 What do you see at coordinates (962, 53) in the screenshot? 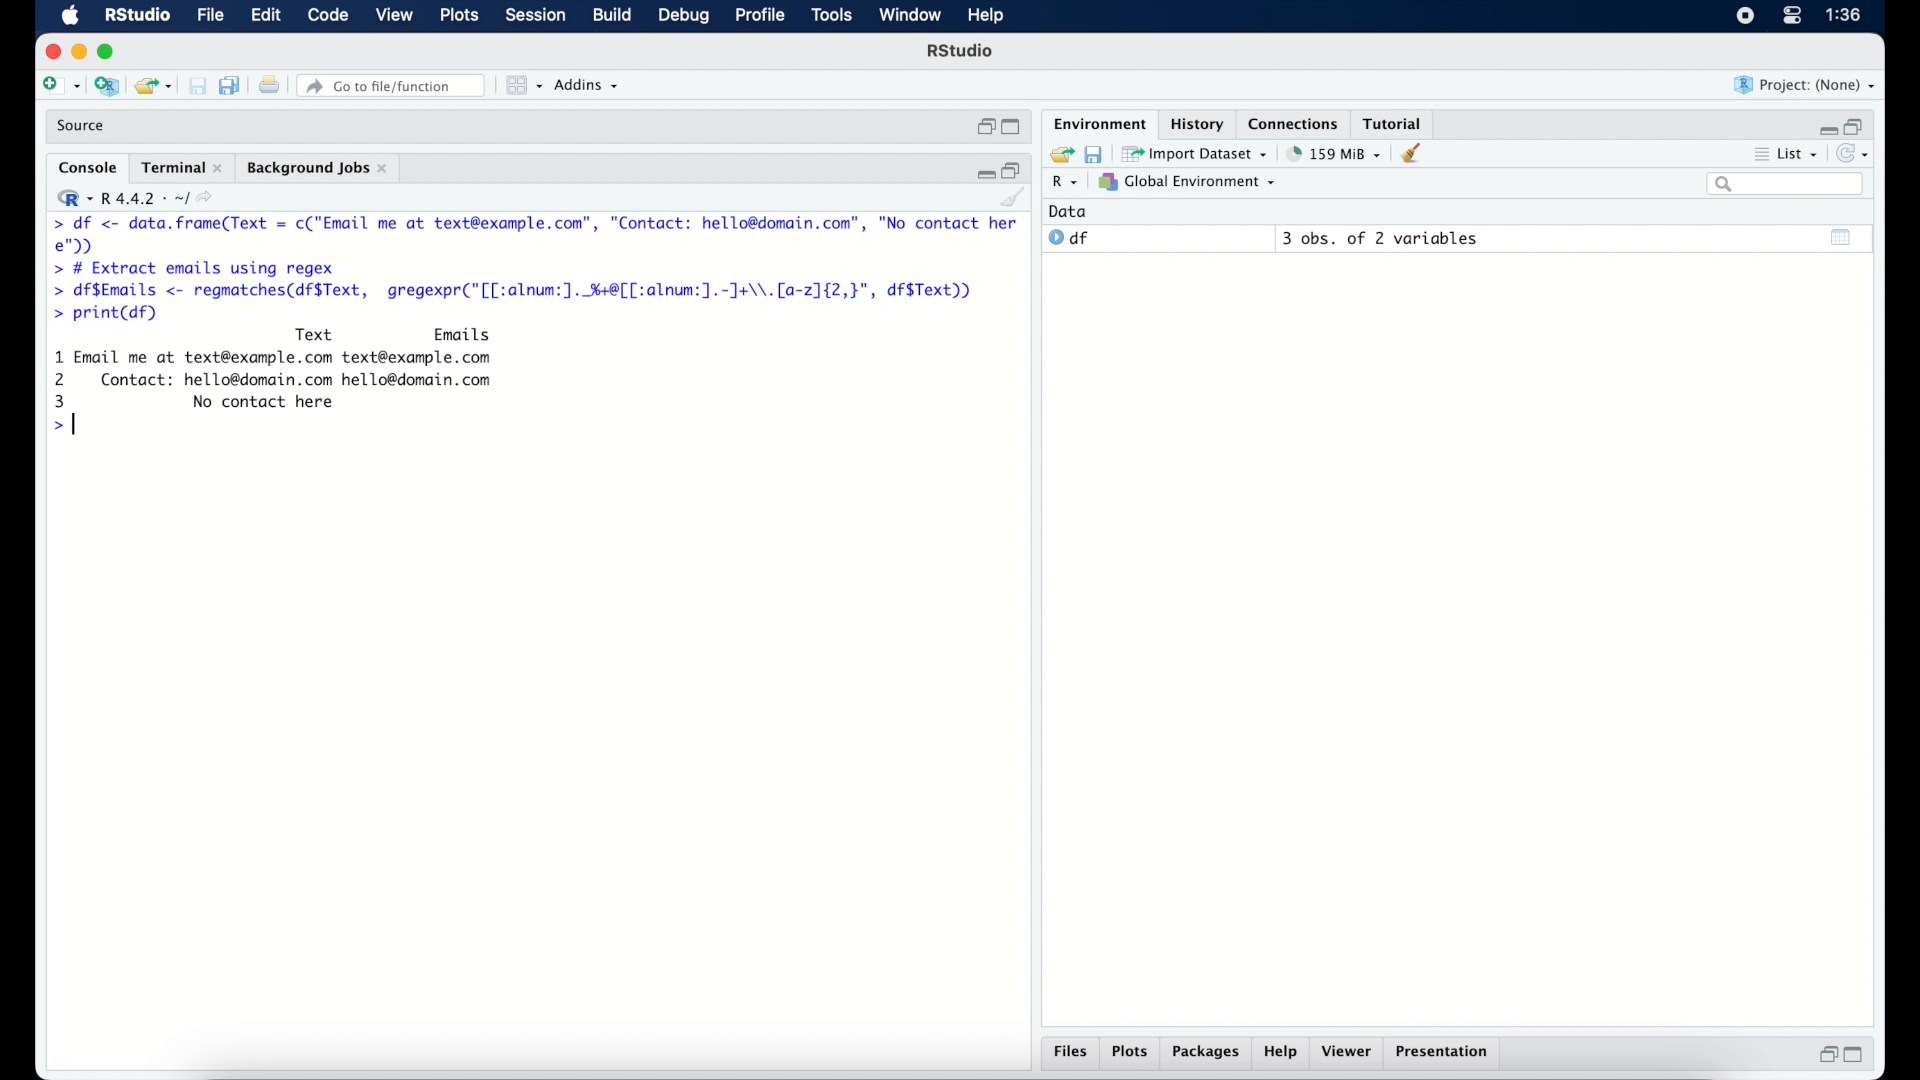
I see `R Studio` at bounding box center [962, 53].